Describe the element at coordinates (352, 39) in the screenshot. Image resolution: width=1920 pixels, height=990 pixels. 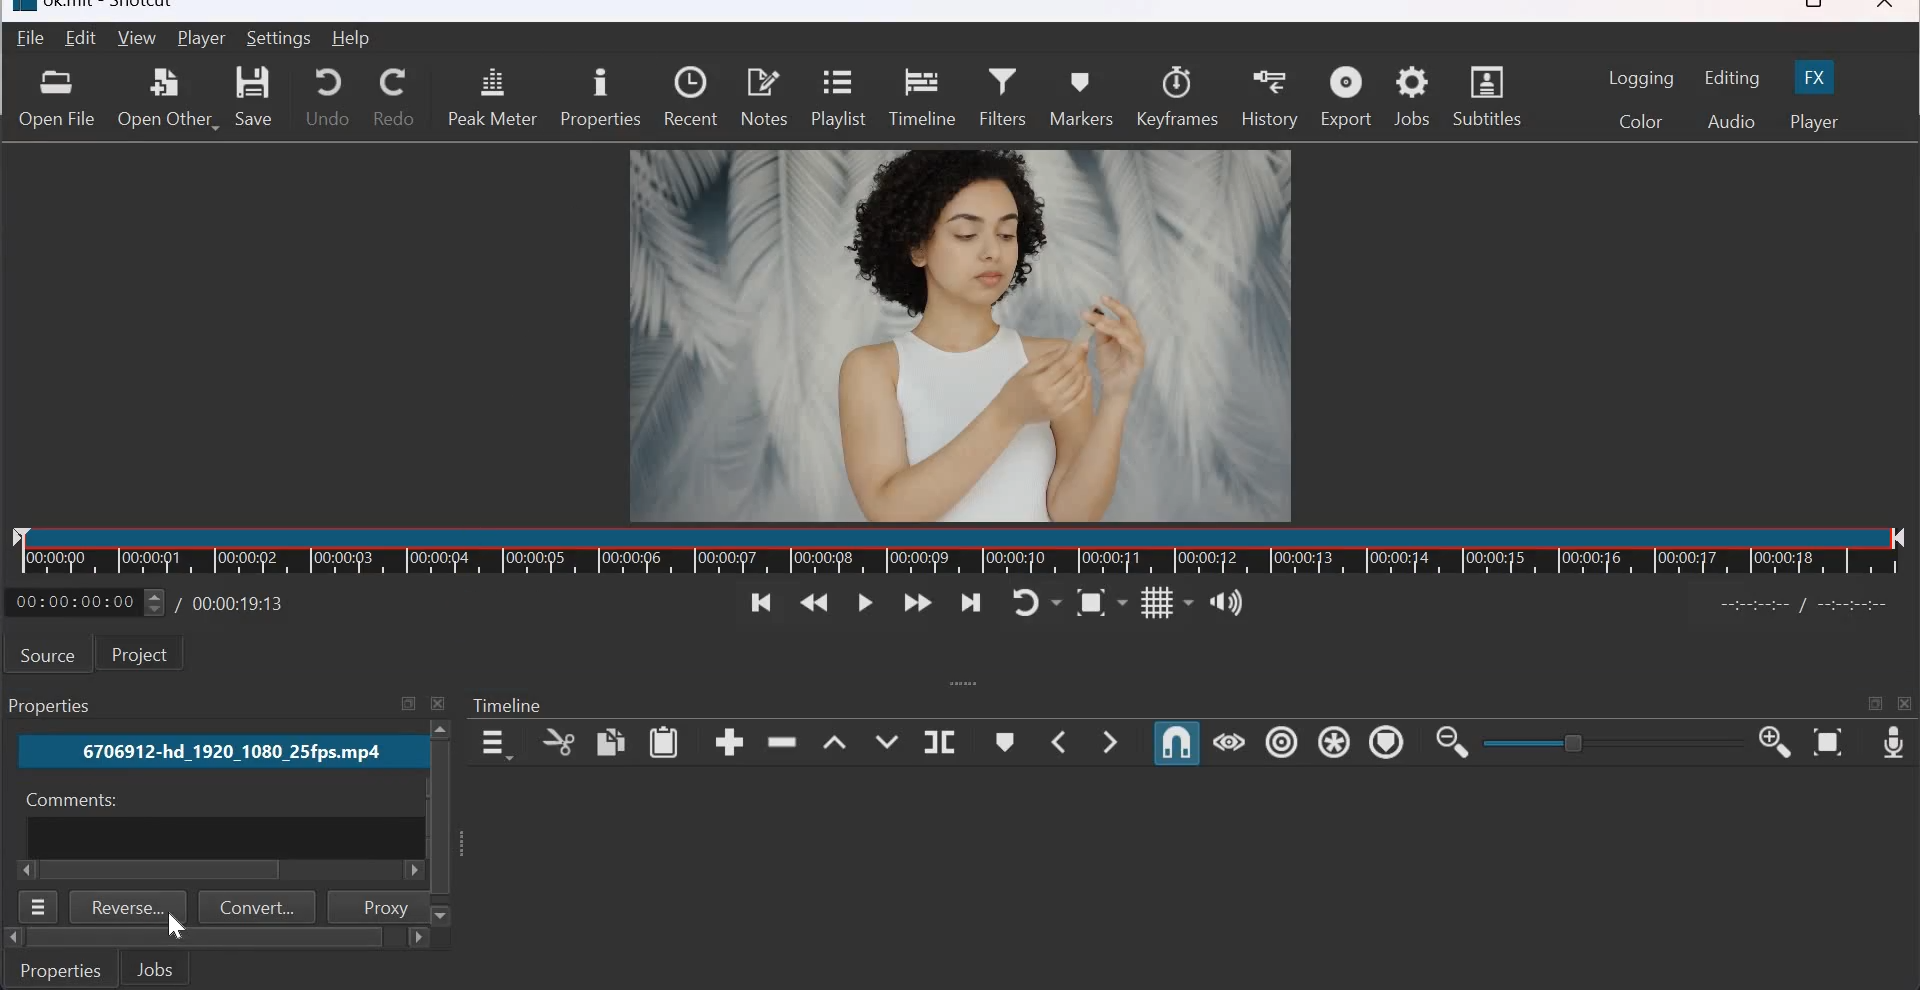
I see `Help` at that location.